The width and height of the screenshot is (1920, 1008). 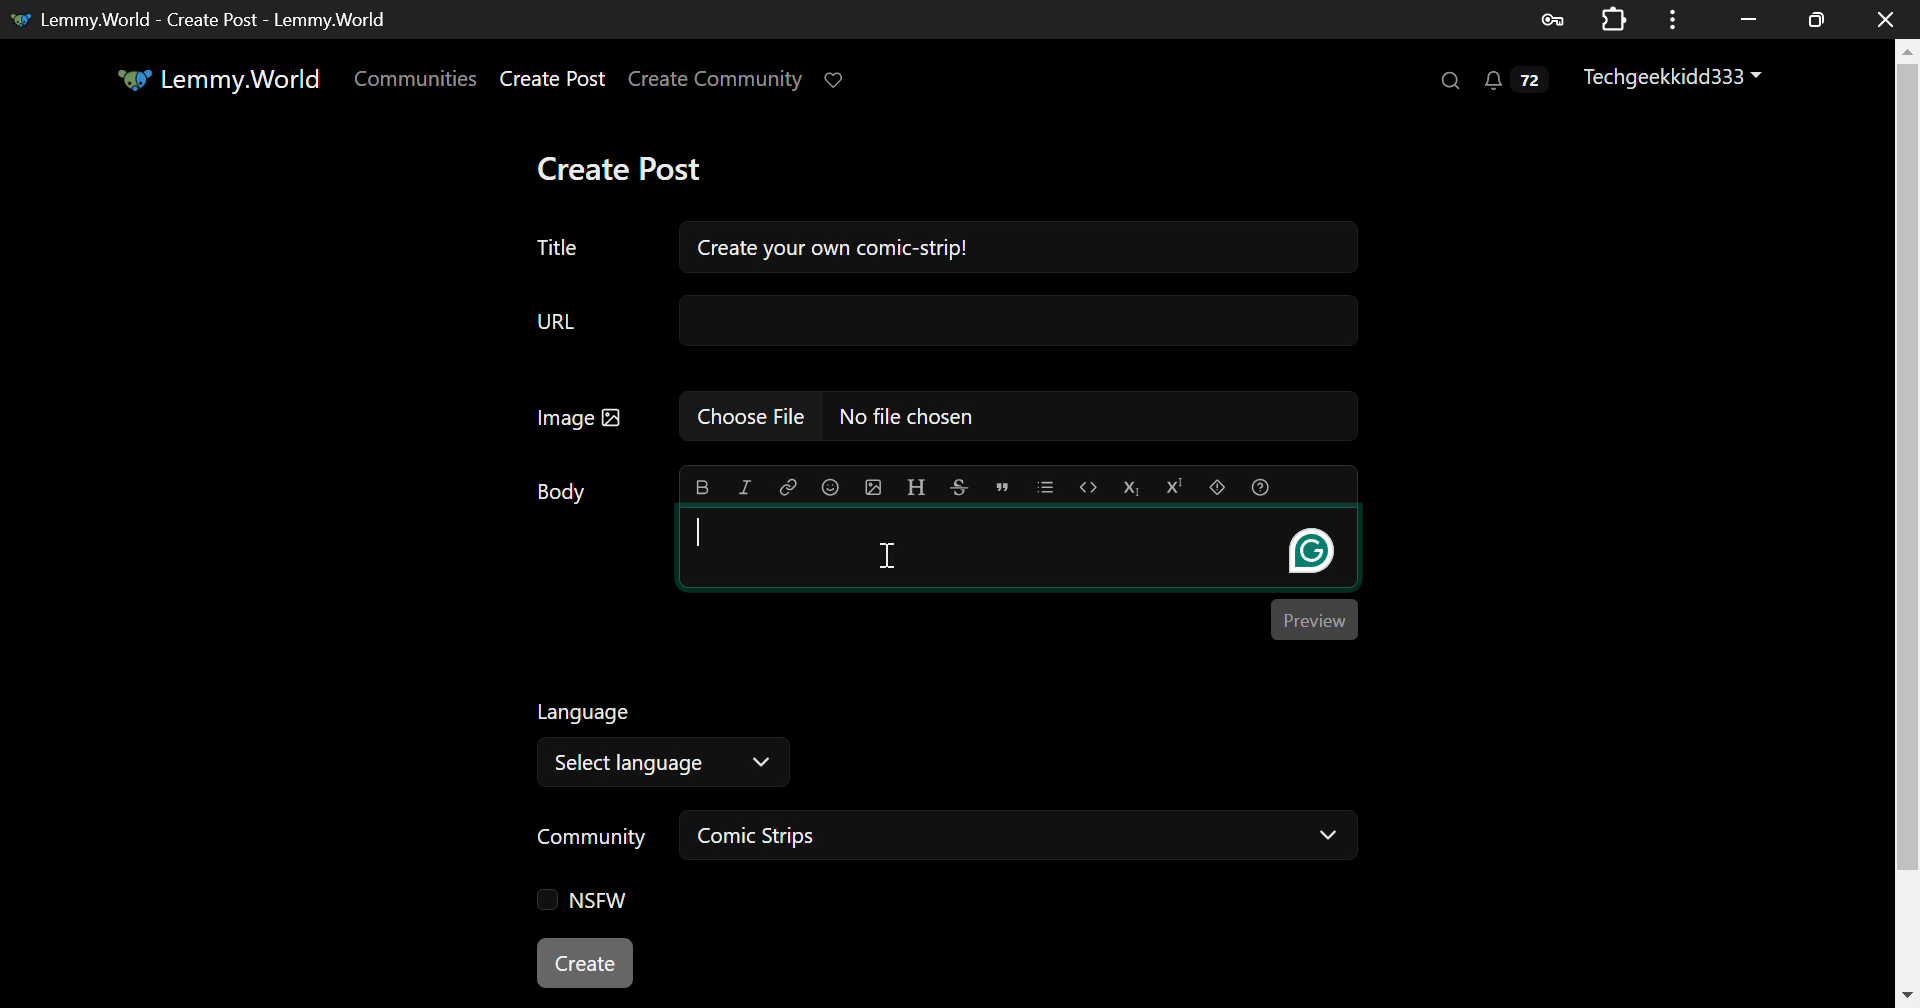 What do you see at coordinates (829, 489) in the screenshot?
I see `Insert Emoji` at bounding box center [829, 489].